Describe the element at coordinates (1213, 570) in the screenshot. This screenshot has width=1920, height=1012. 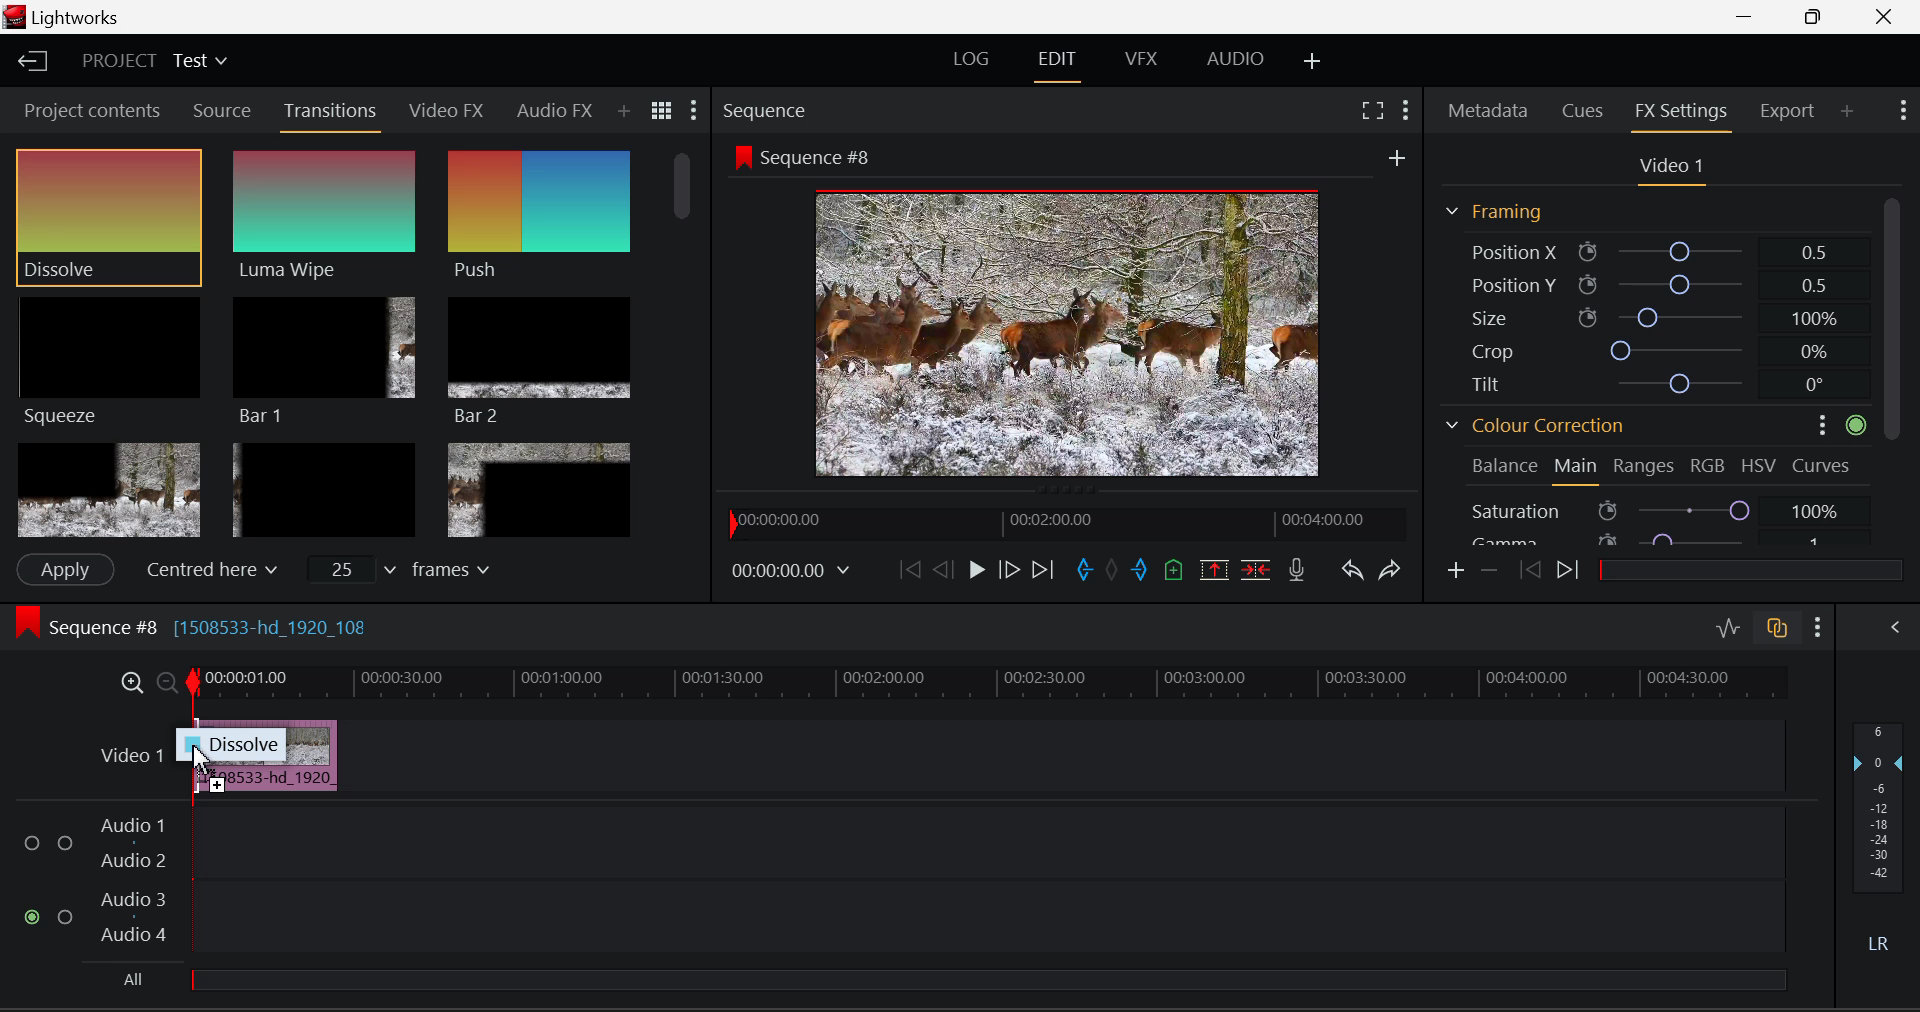
I see `Remove Marked Section` at that location.